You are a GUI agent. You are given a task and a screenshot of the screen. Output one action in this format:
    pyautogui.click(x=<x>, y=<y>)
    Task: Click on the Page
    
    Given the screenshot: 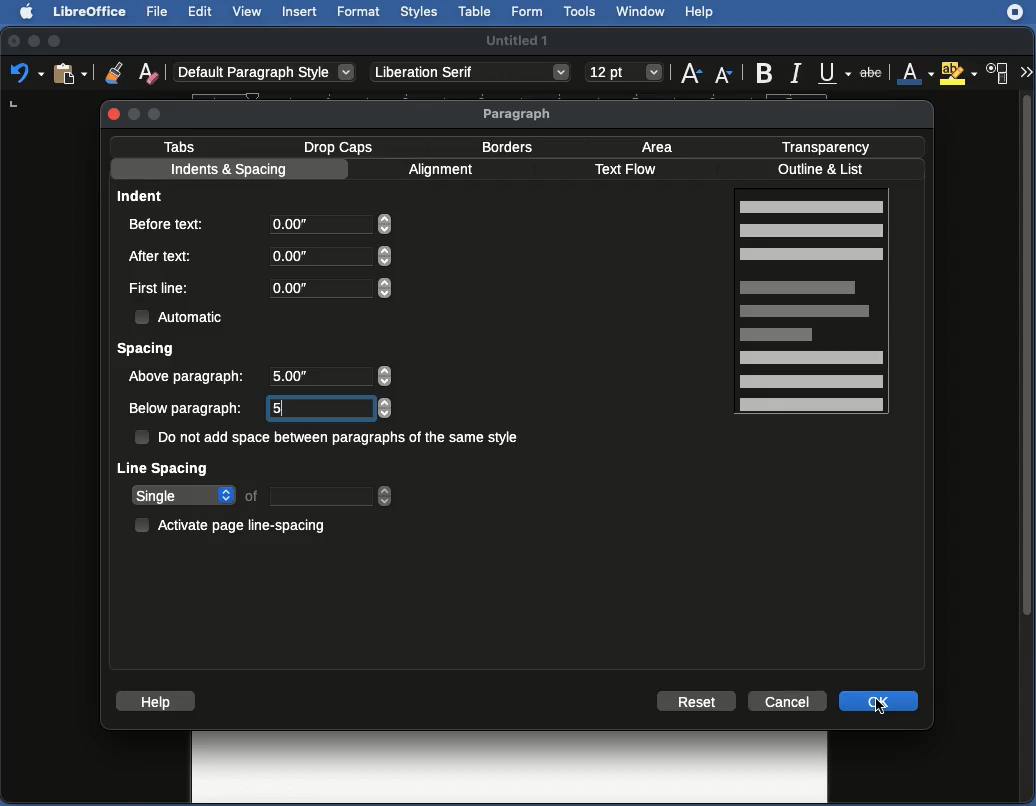 What is the action you would take?
    pyautogui.click(x=814, y=304)
    